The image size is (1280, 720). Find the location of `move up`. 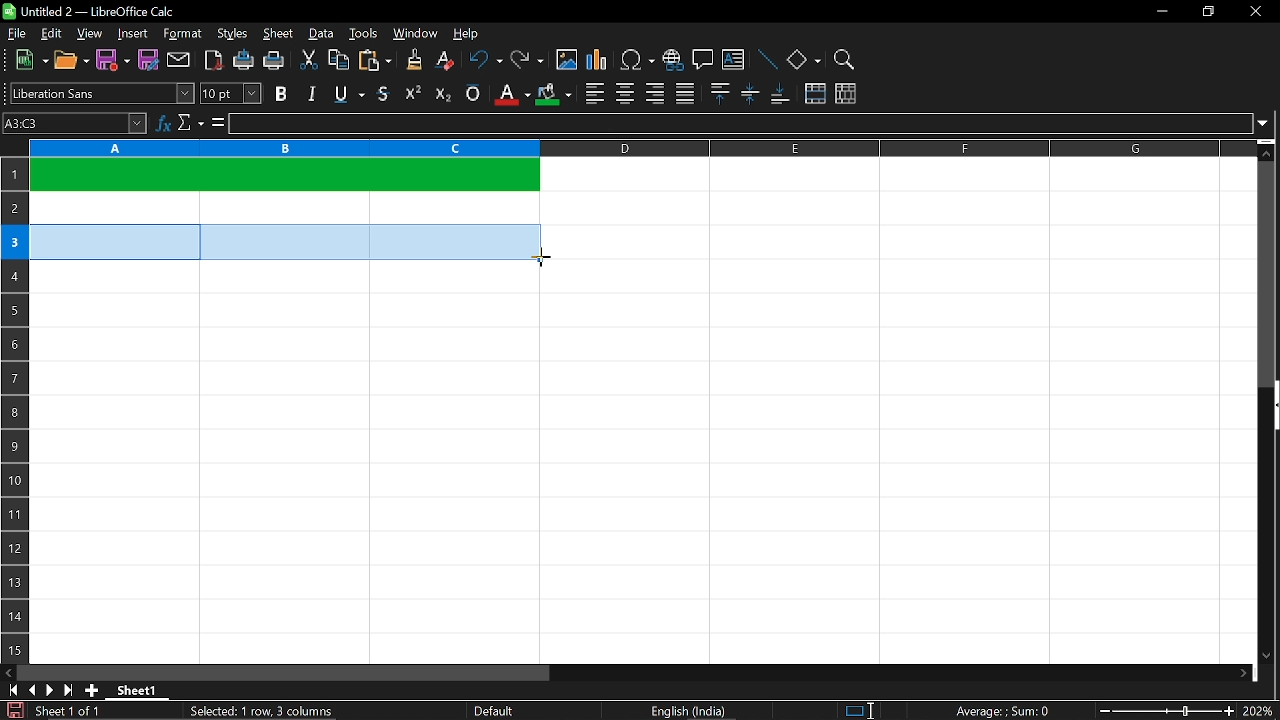

move up is located at coordinates (1269, 151).